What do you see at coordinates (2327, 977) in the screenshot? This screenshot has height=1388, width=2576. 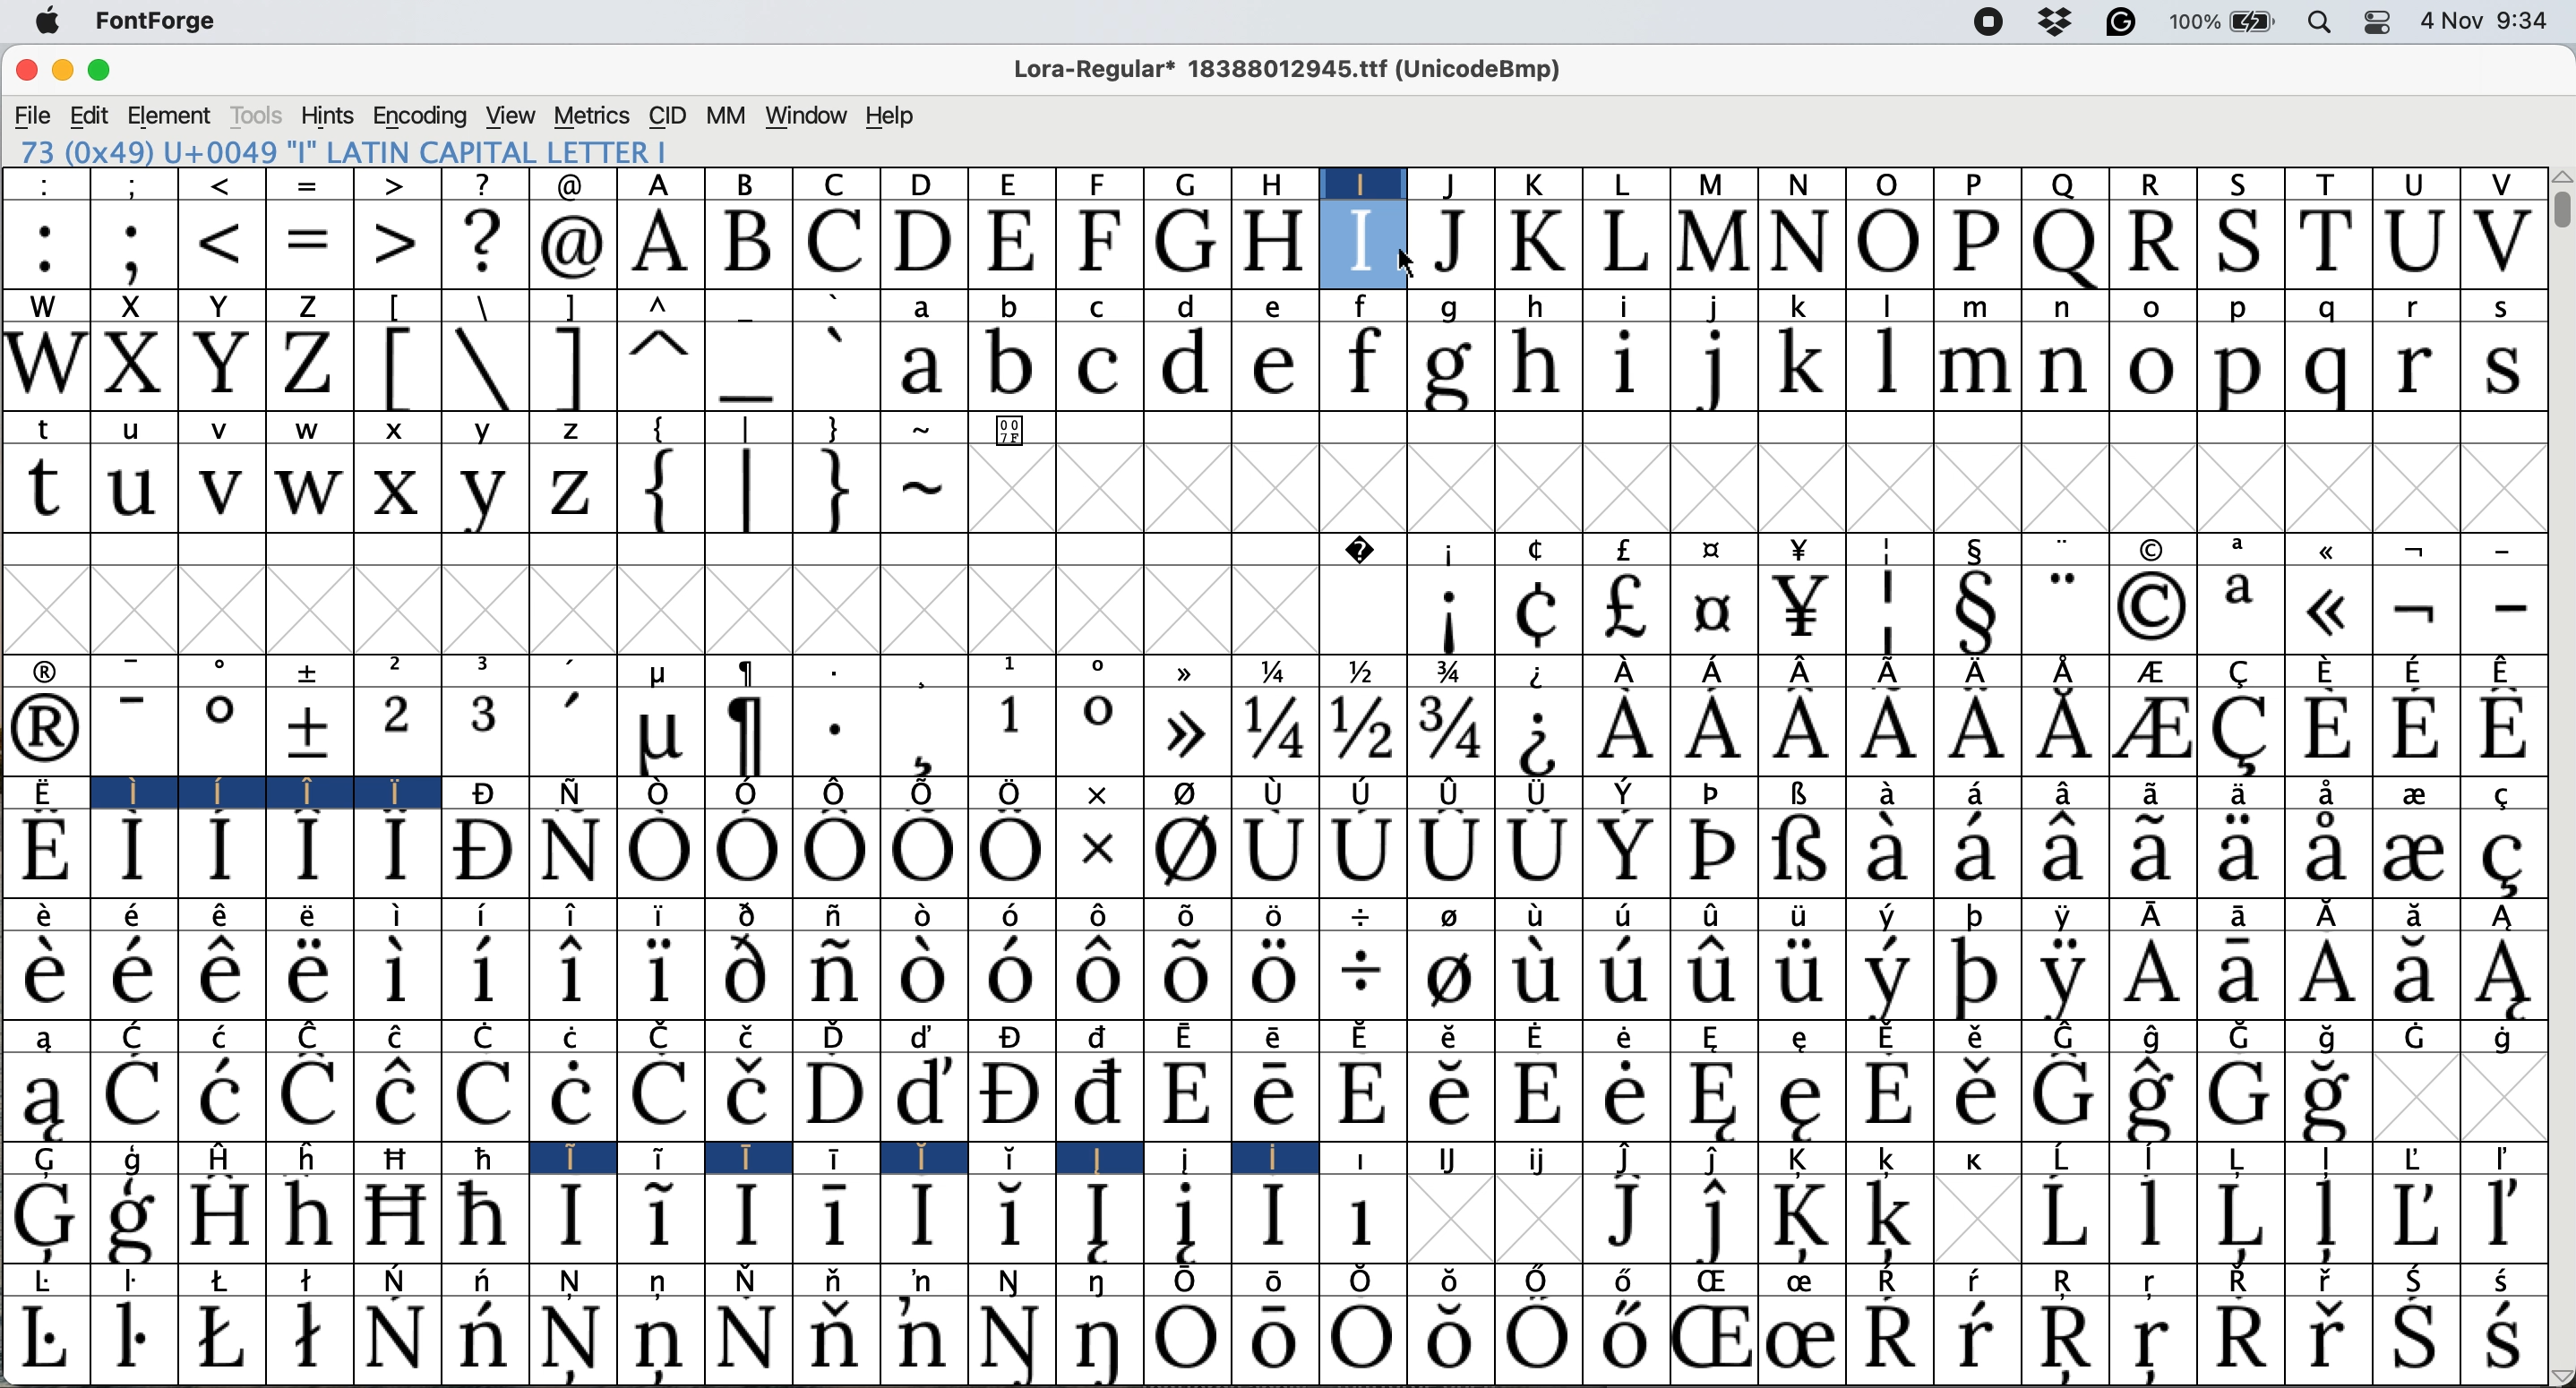 I see `Symbol` at bounding box center [2327, 977].